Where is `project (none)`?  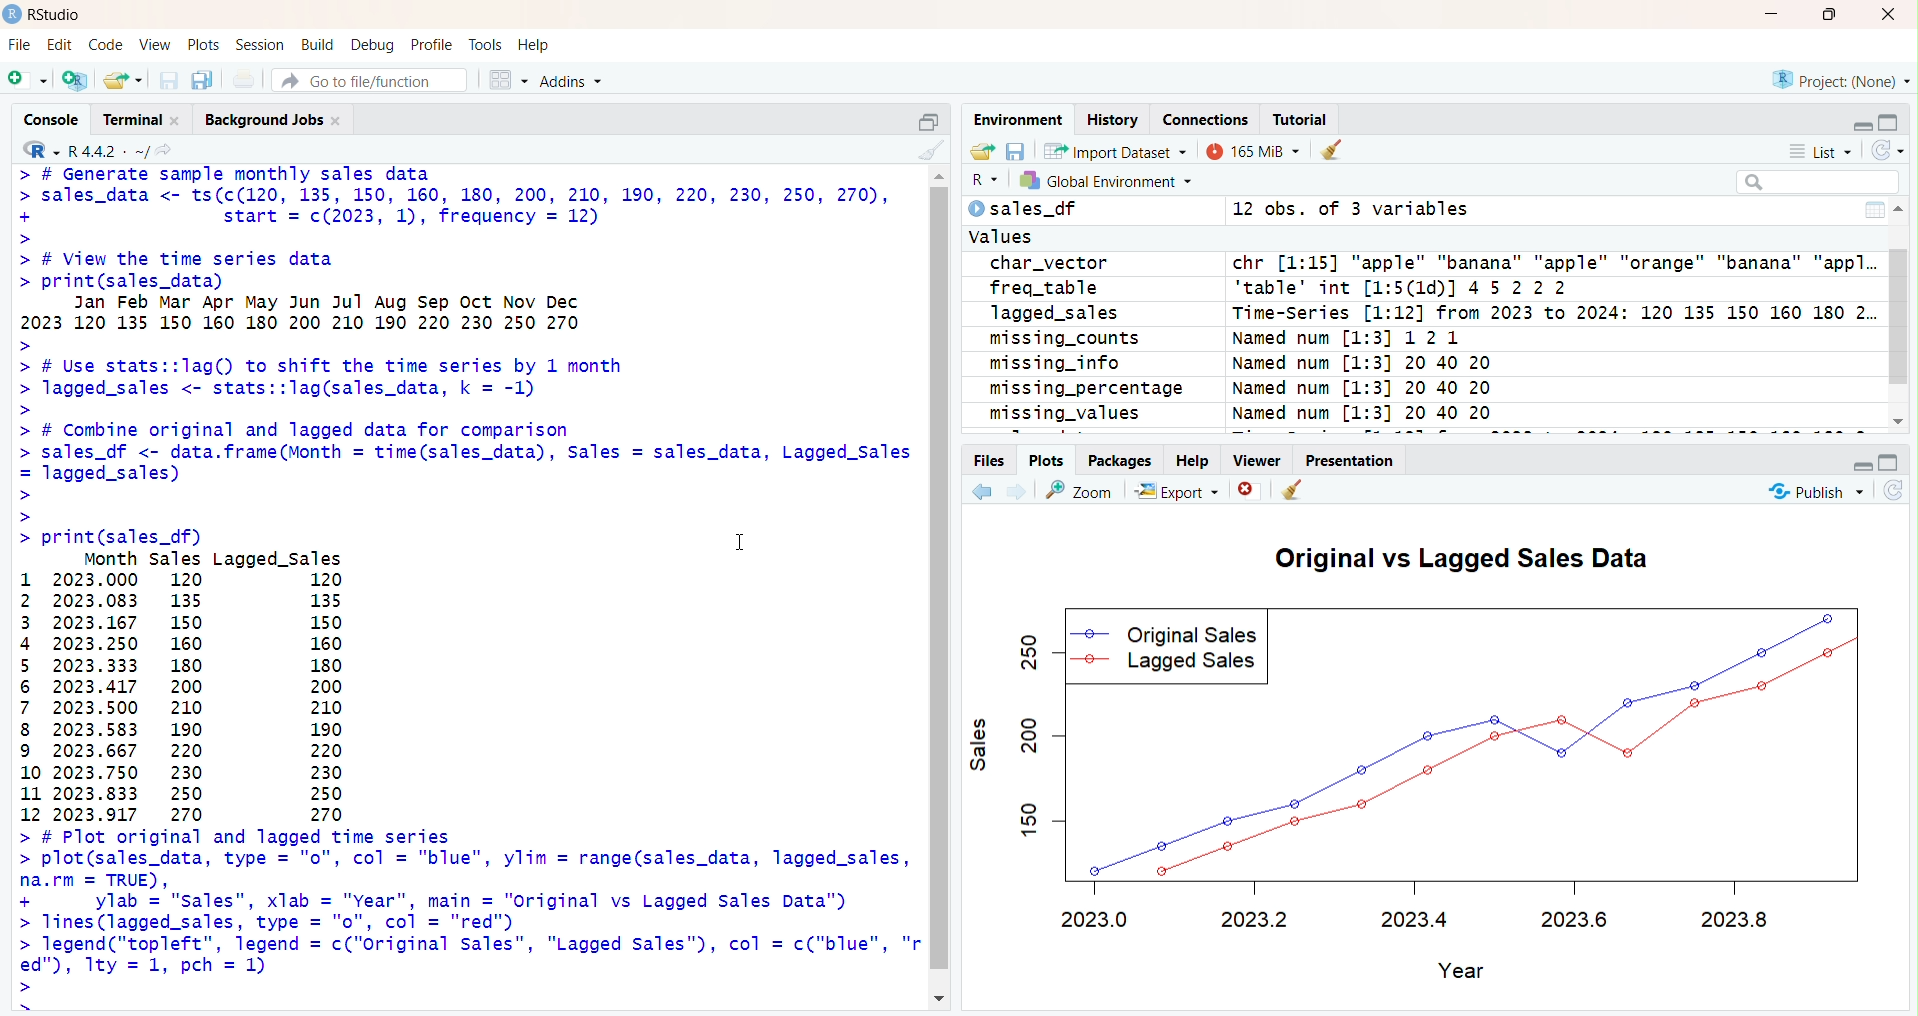
project (none) is located at coordinates (1838, 78).